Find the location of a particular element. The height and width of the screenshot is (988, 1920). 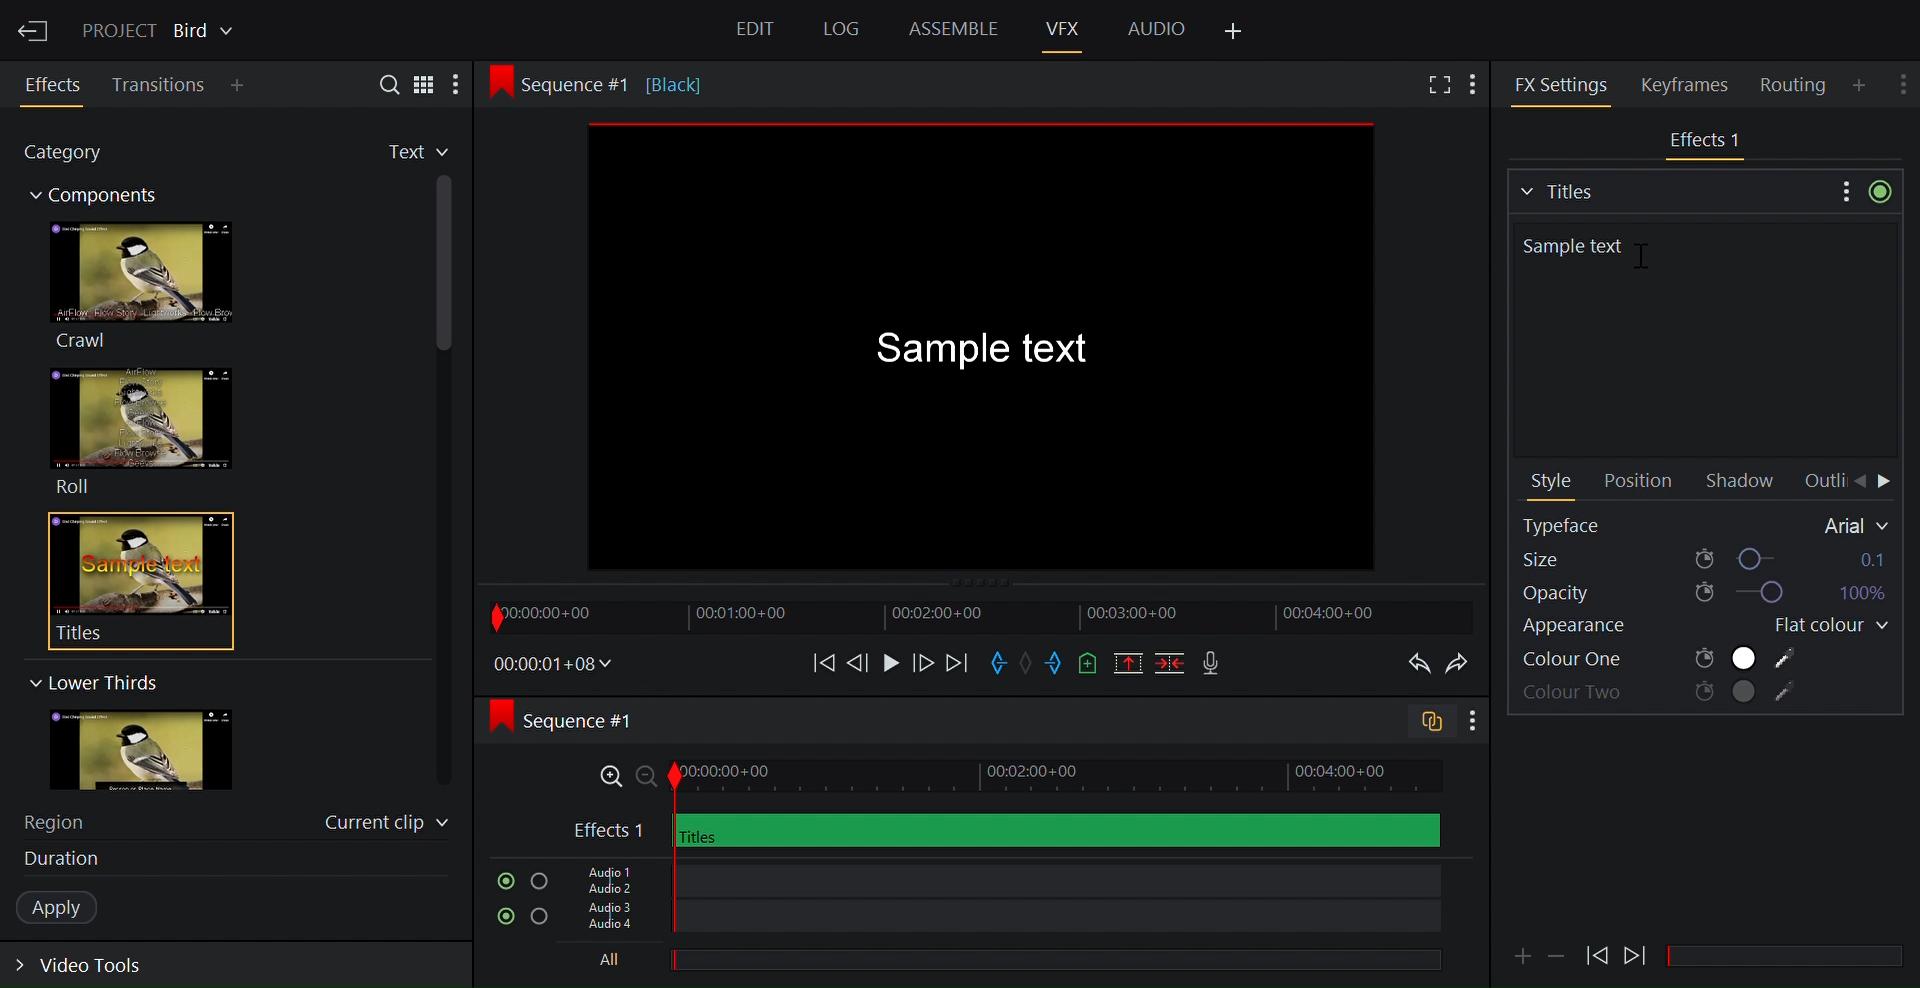

Play Backward is located at coordinates (1637, 951).